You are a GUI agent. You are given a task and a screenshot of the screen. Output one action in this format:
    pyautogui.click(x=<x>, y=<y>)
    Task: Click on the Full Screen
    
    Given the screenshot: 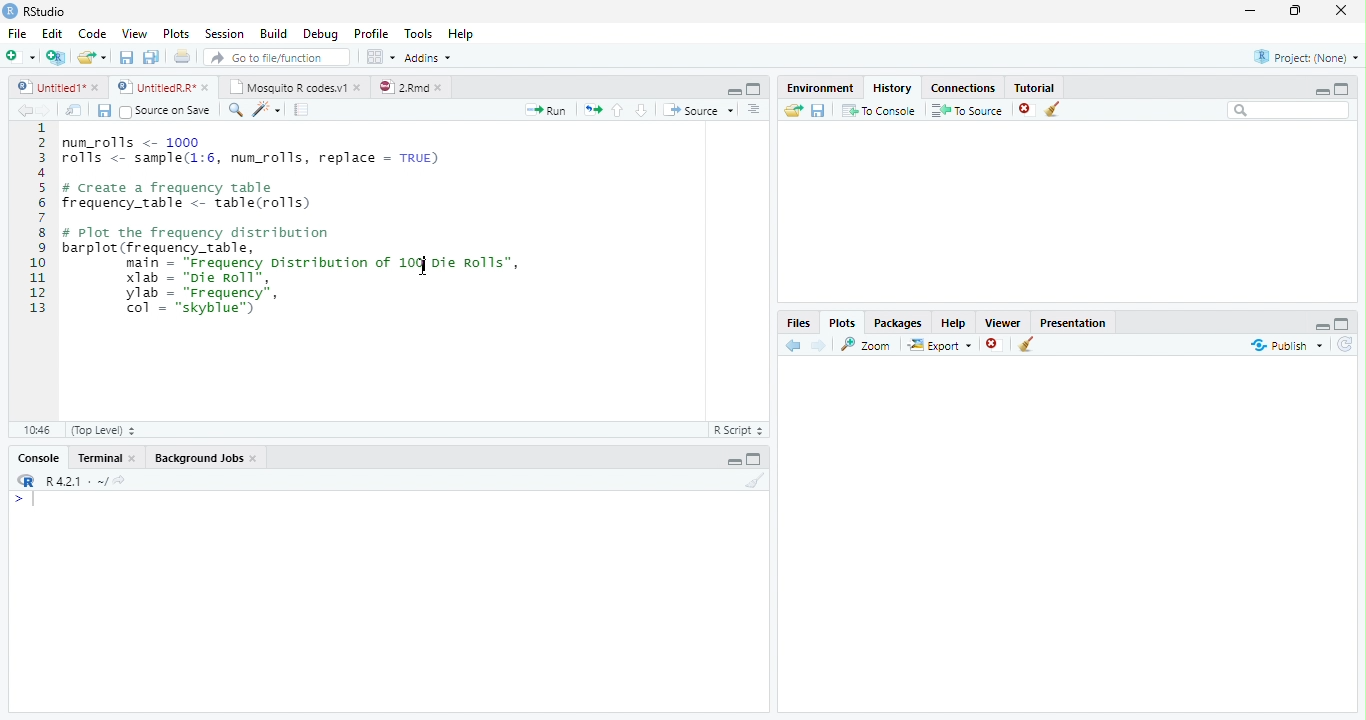 What is the action you would take?
    pyautogui.click(x=755, y=88)
    